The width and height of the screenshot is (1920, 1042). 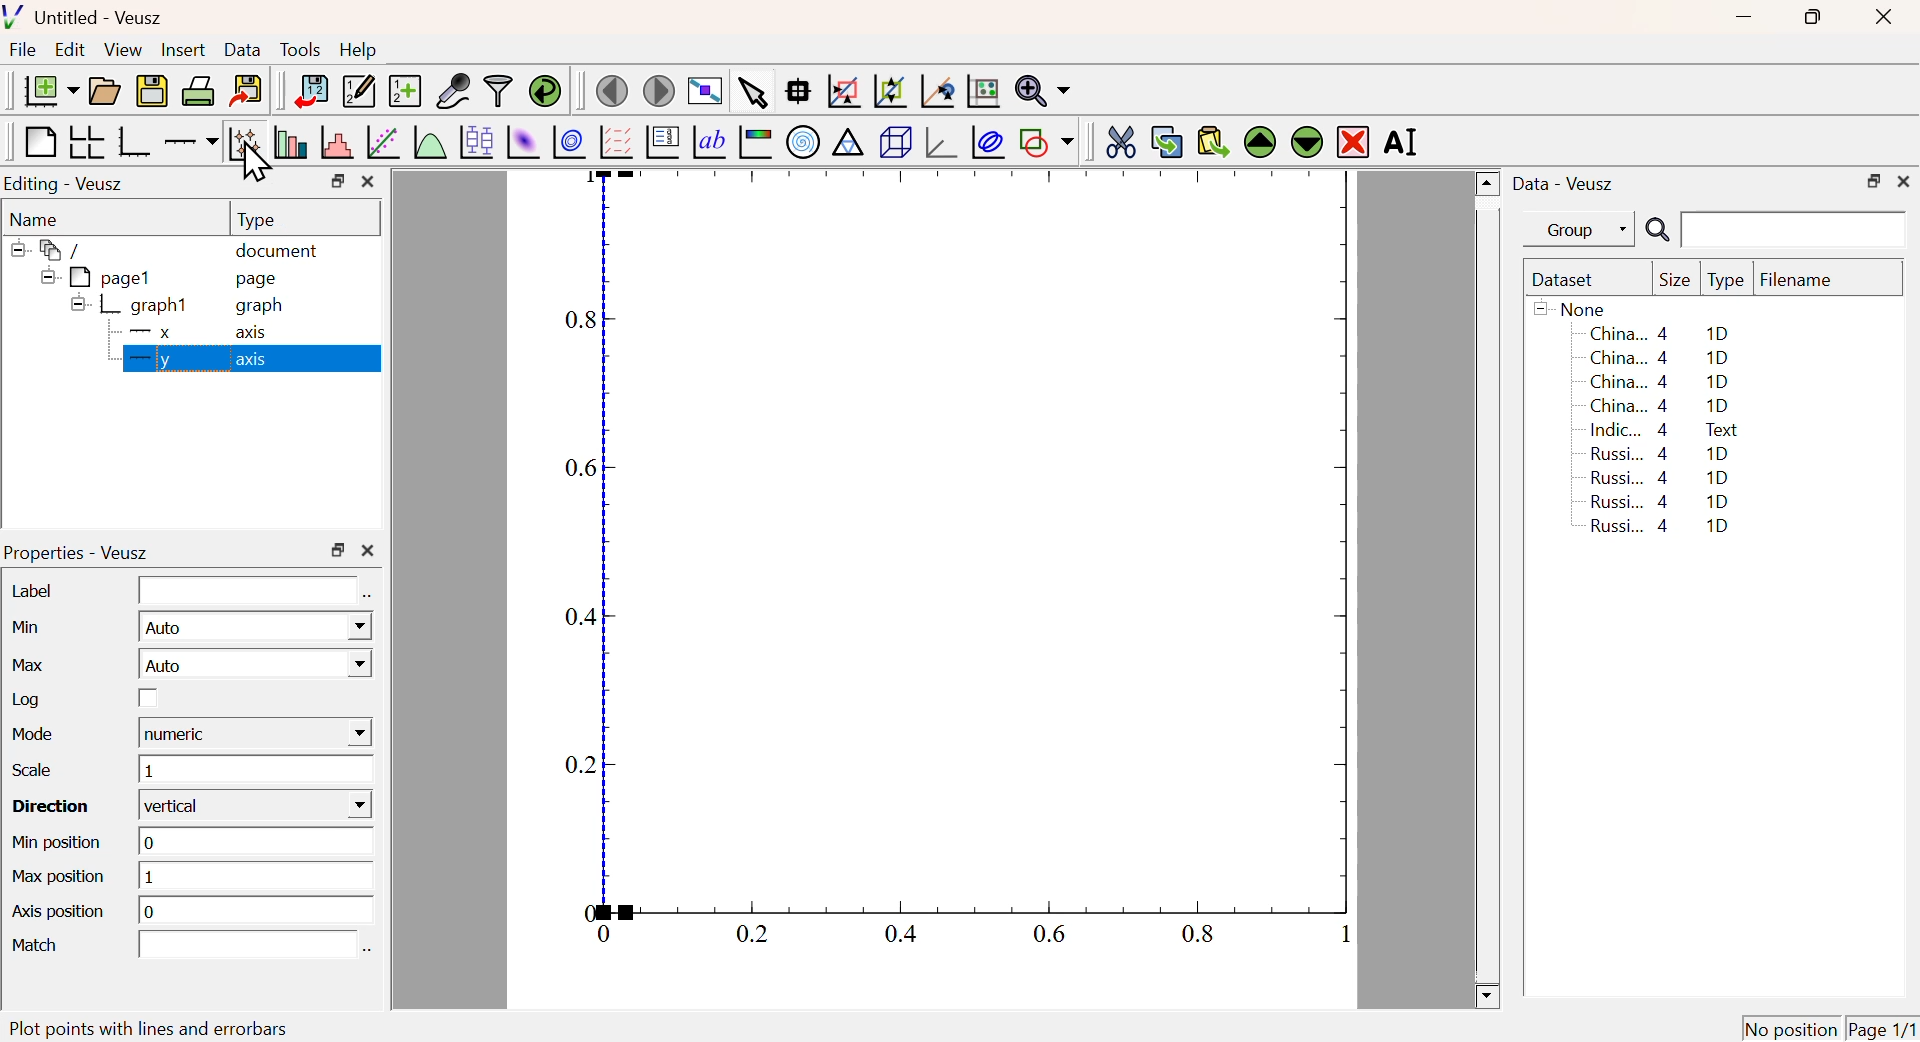 I want to click on Restore Down, so click(x=1810, y=17).